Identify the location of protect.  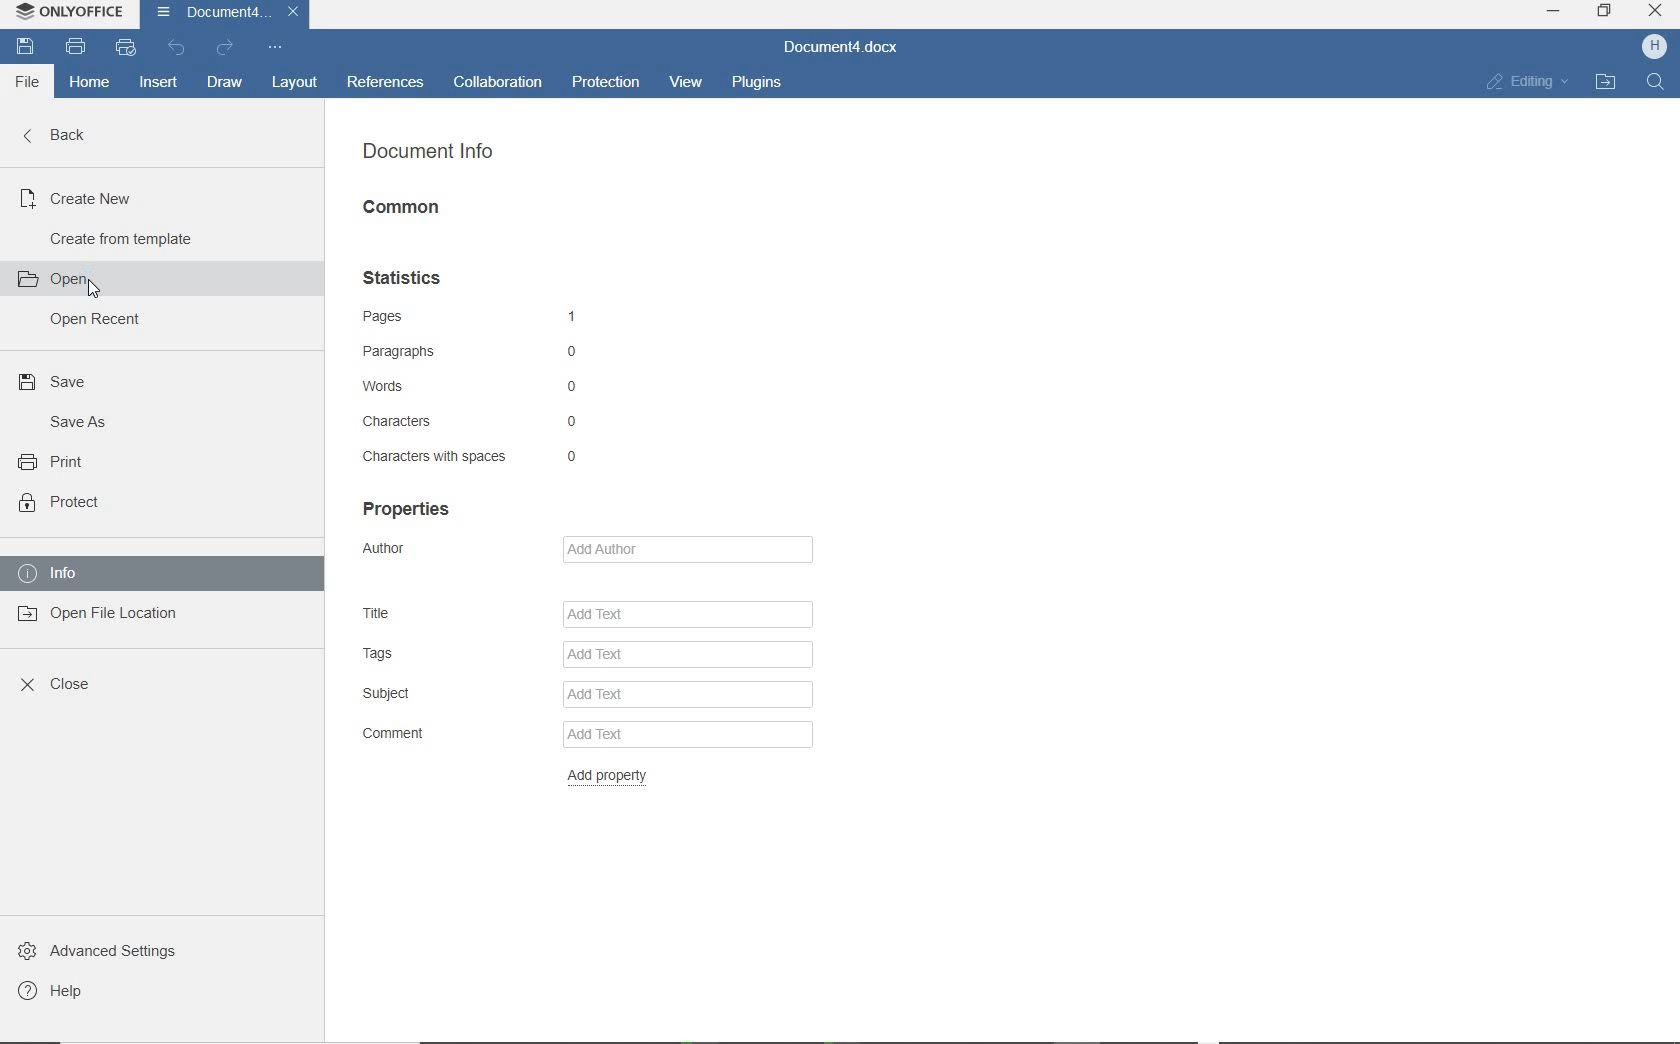
(62, 501).